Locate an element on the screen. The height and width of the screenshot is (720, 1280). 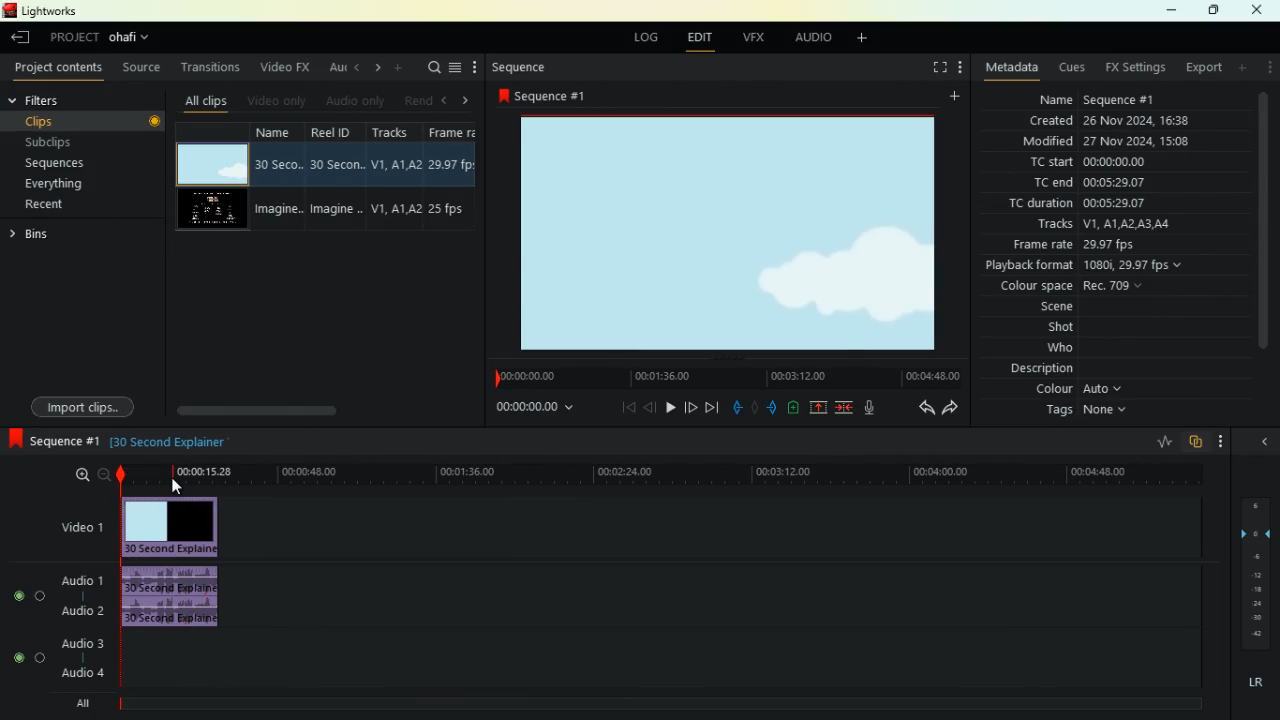
sequence is located at coordinates (522, 68).